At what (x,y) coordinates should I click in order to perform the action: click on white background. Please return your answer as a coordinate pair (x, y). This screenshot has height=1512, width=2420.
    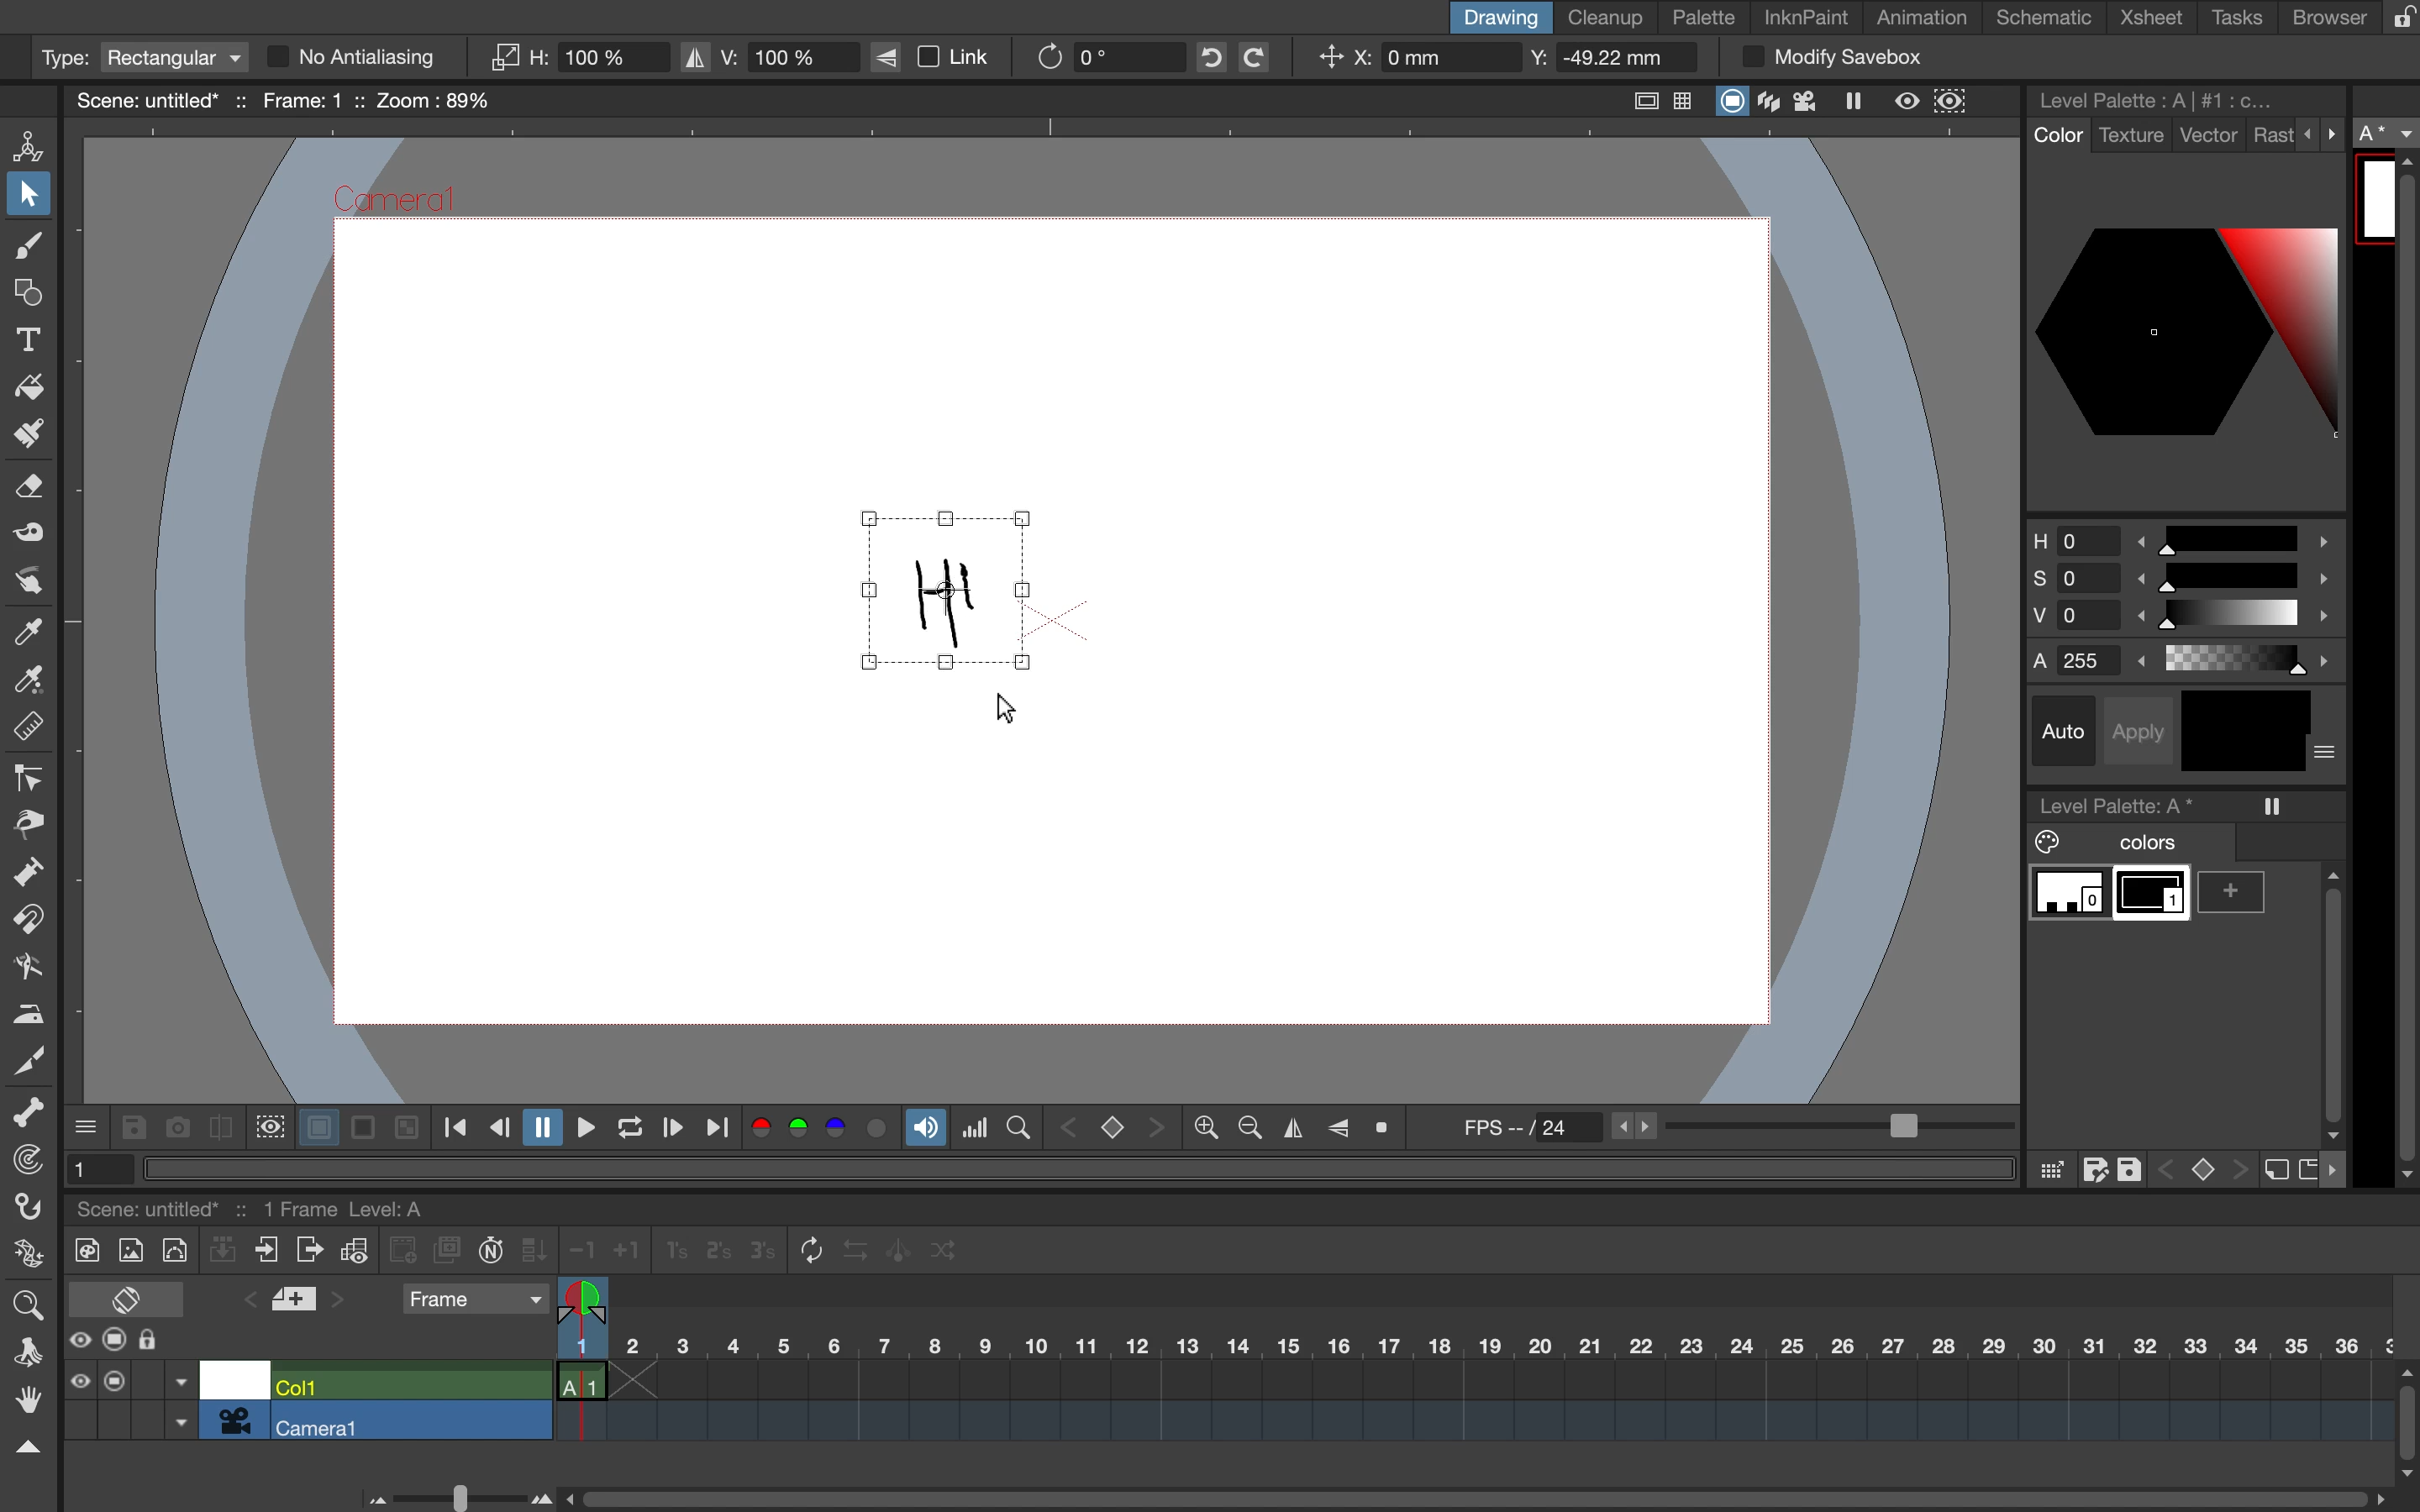
    Looking at the image, I should click on (315, 1123).